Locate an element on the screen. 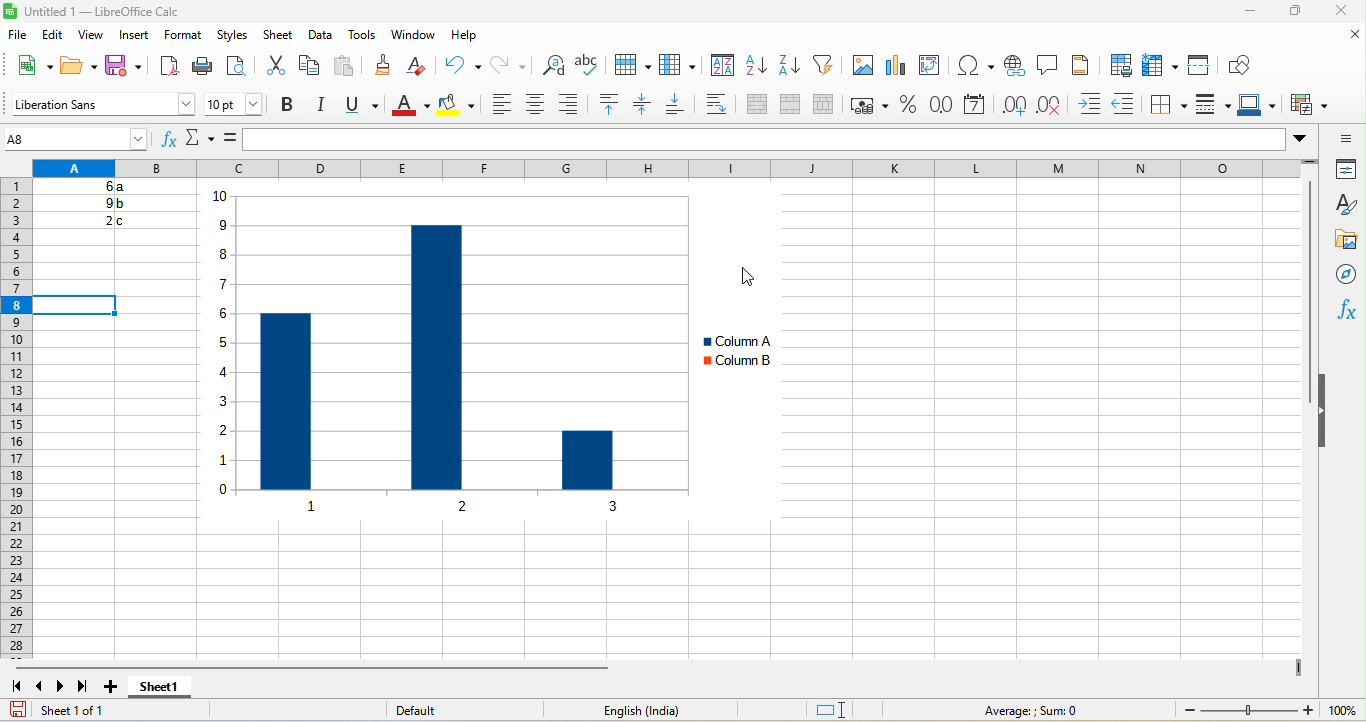  column is located at coordinates (673, 69).